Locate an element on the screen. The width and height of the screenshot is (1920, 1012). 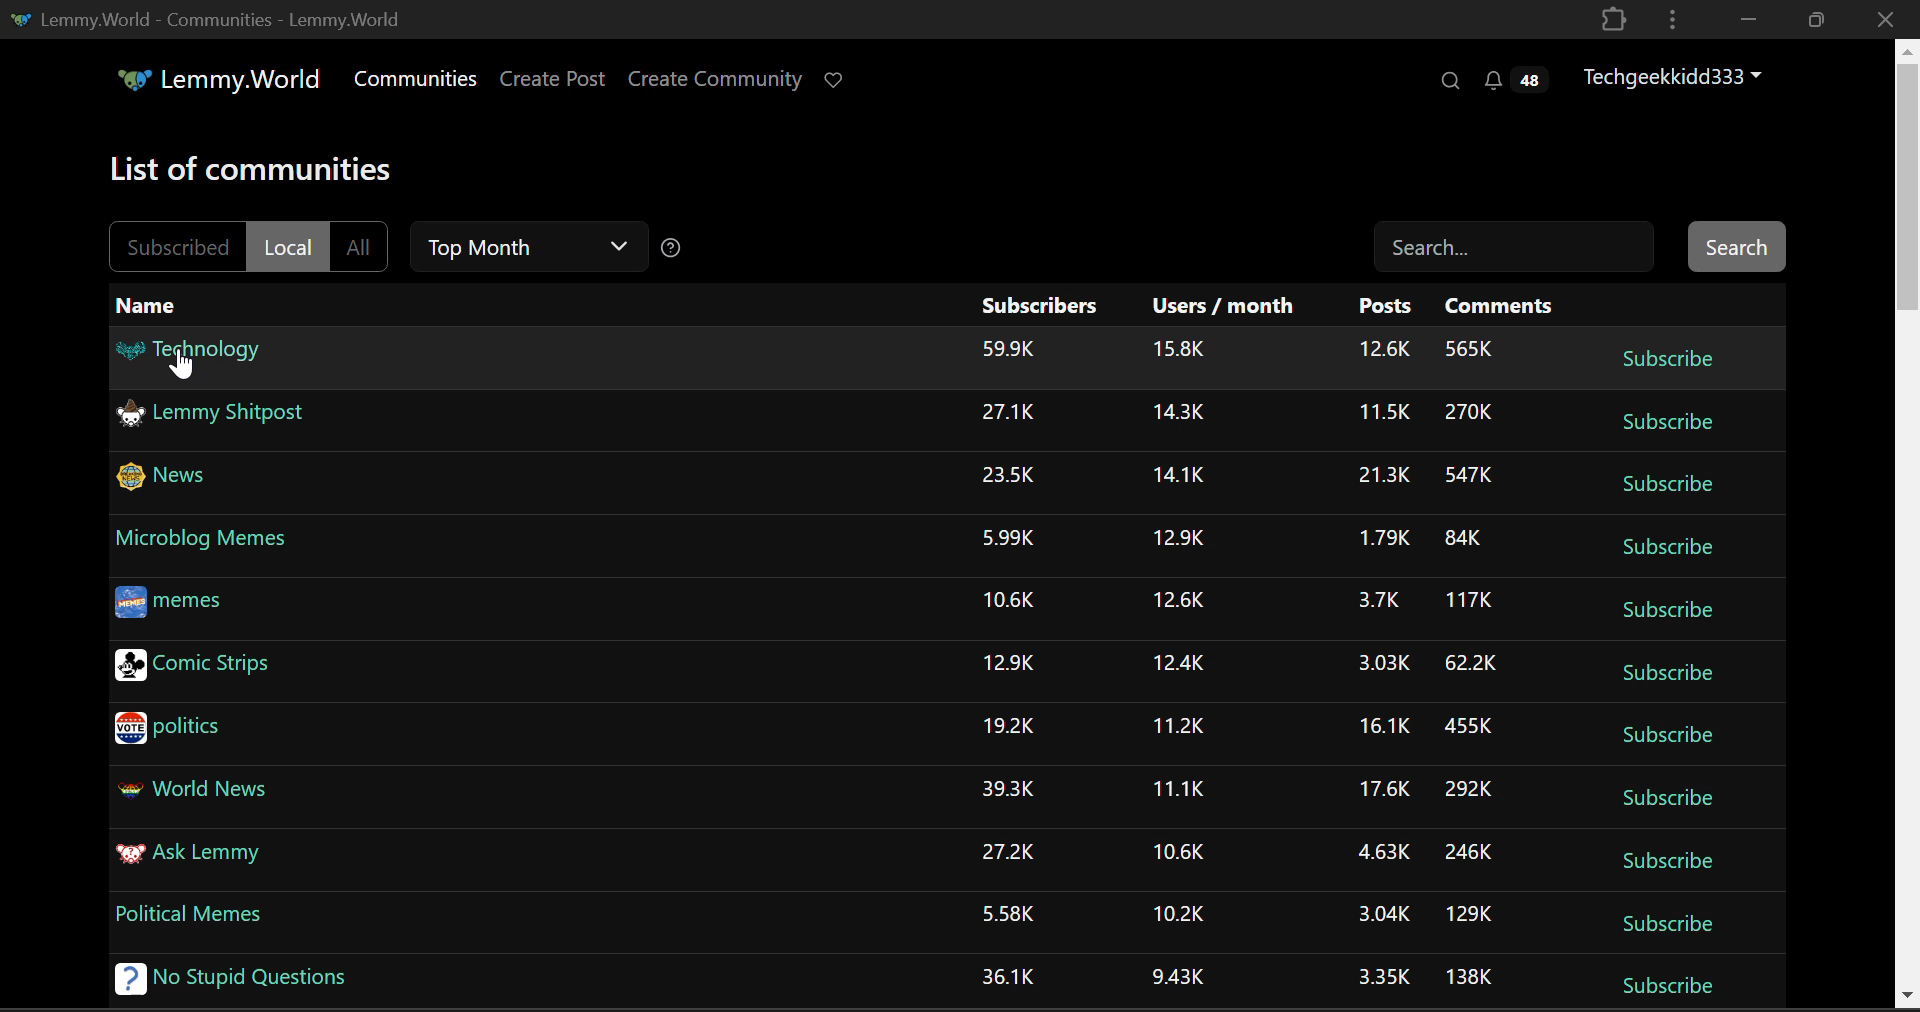
Search Button is located at coordinates (1740, 246).